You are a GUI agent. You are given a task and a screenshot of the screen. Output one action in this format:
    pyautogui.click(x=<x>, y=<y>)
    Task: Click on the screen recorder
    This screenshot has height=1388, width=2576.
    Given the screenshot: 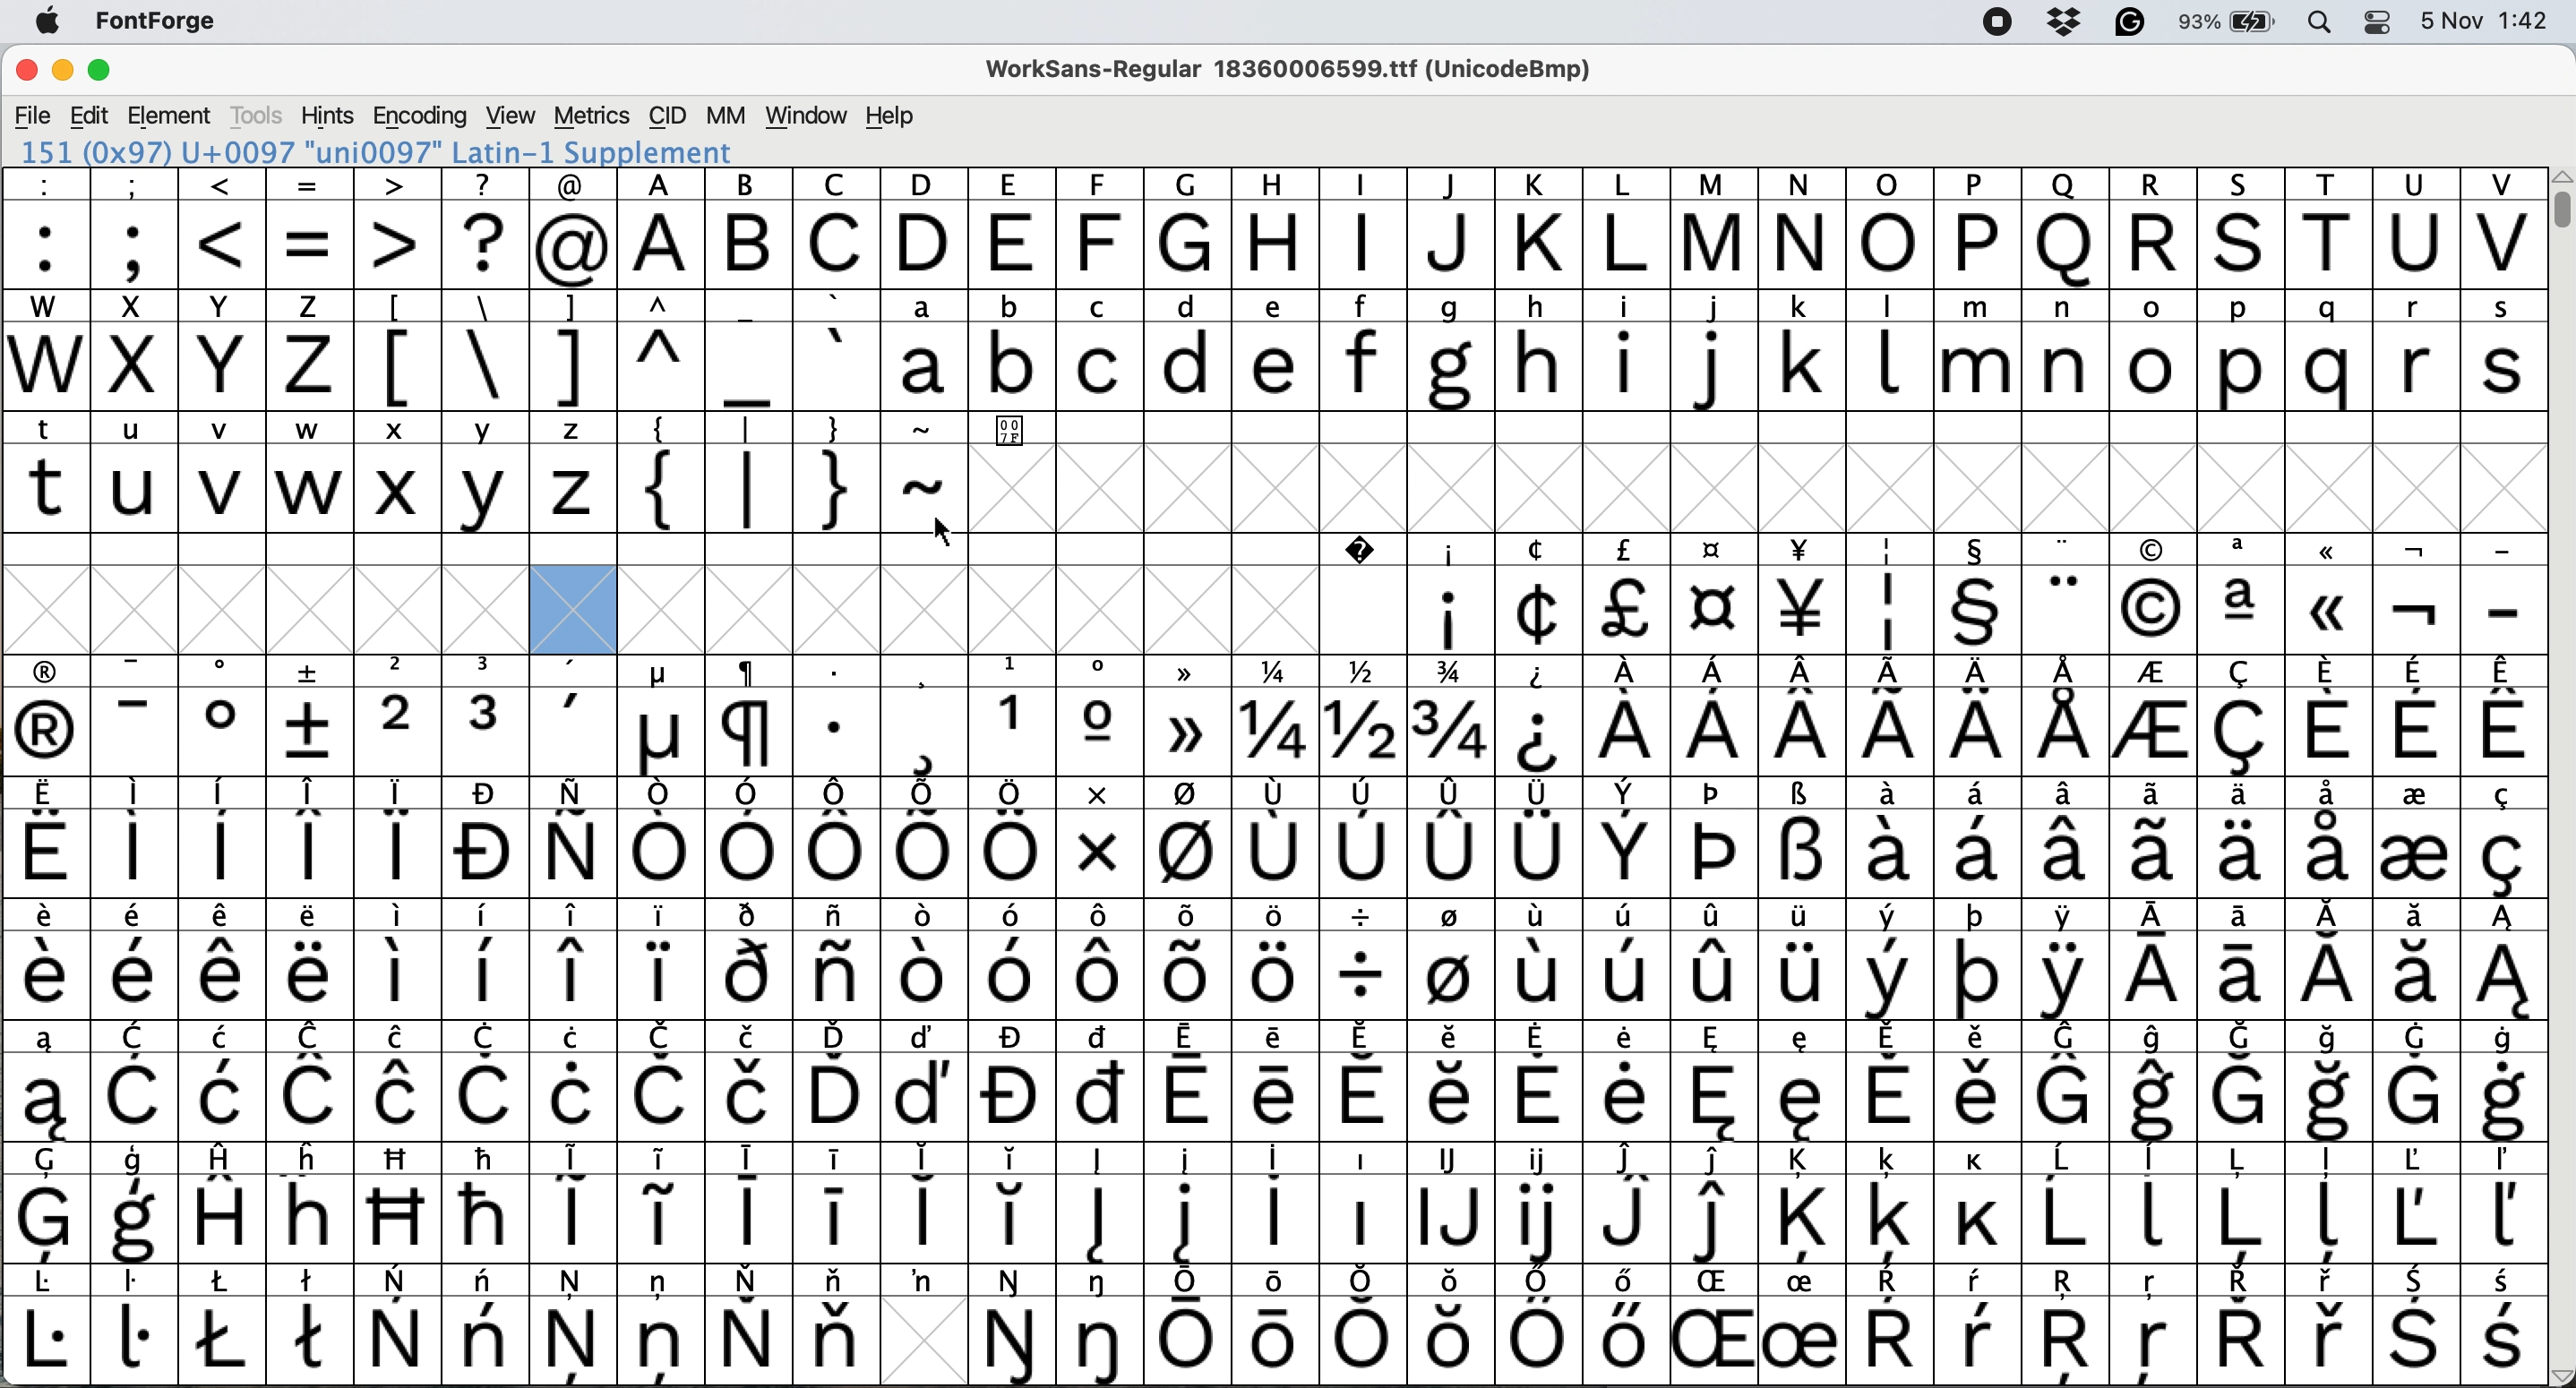 What is the action you would take?
    pyautogui.click(x=1995, y=24)
    